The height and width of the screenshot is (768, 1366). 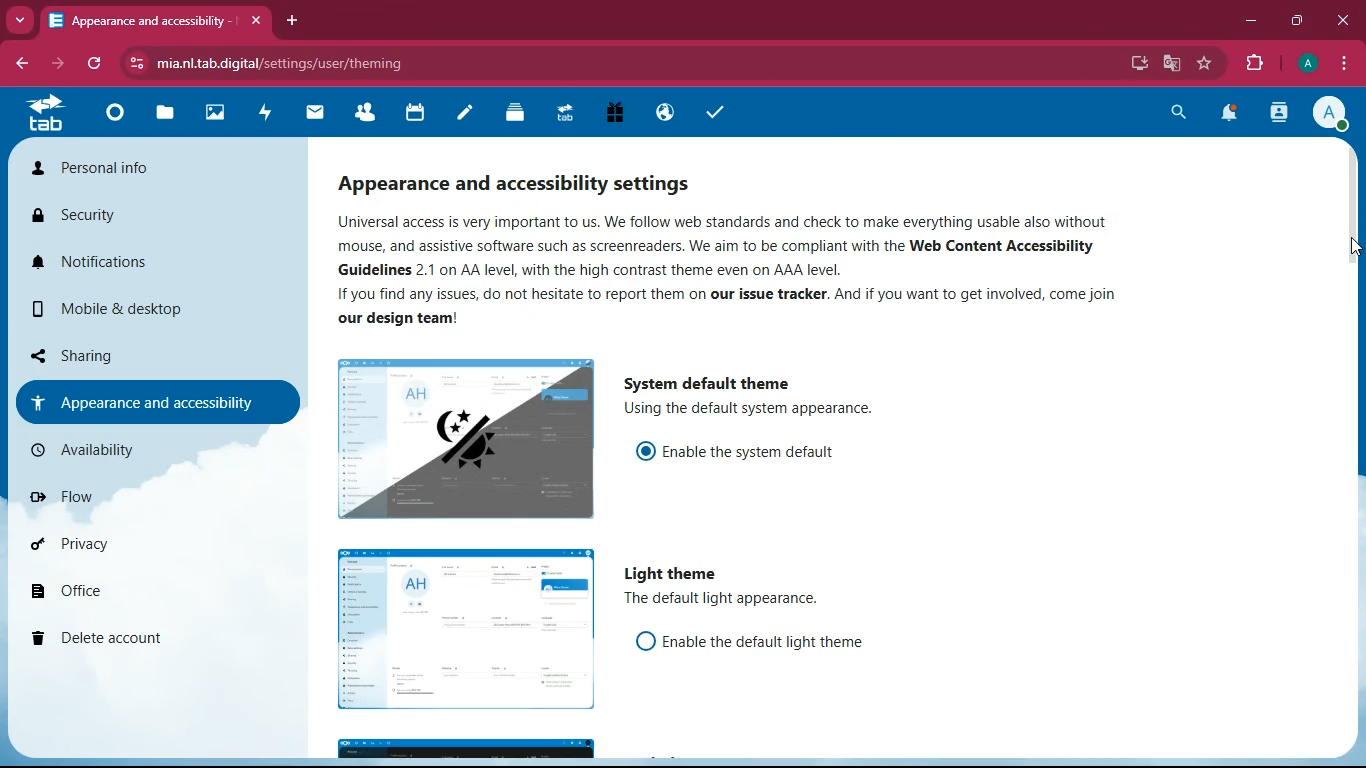 What do you see at coordinates (1259, 63) in the screenshot?
I see `extension` at bounding box center [1259, 63].